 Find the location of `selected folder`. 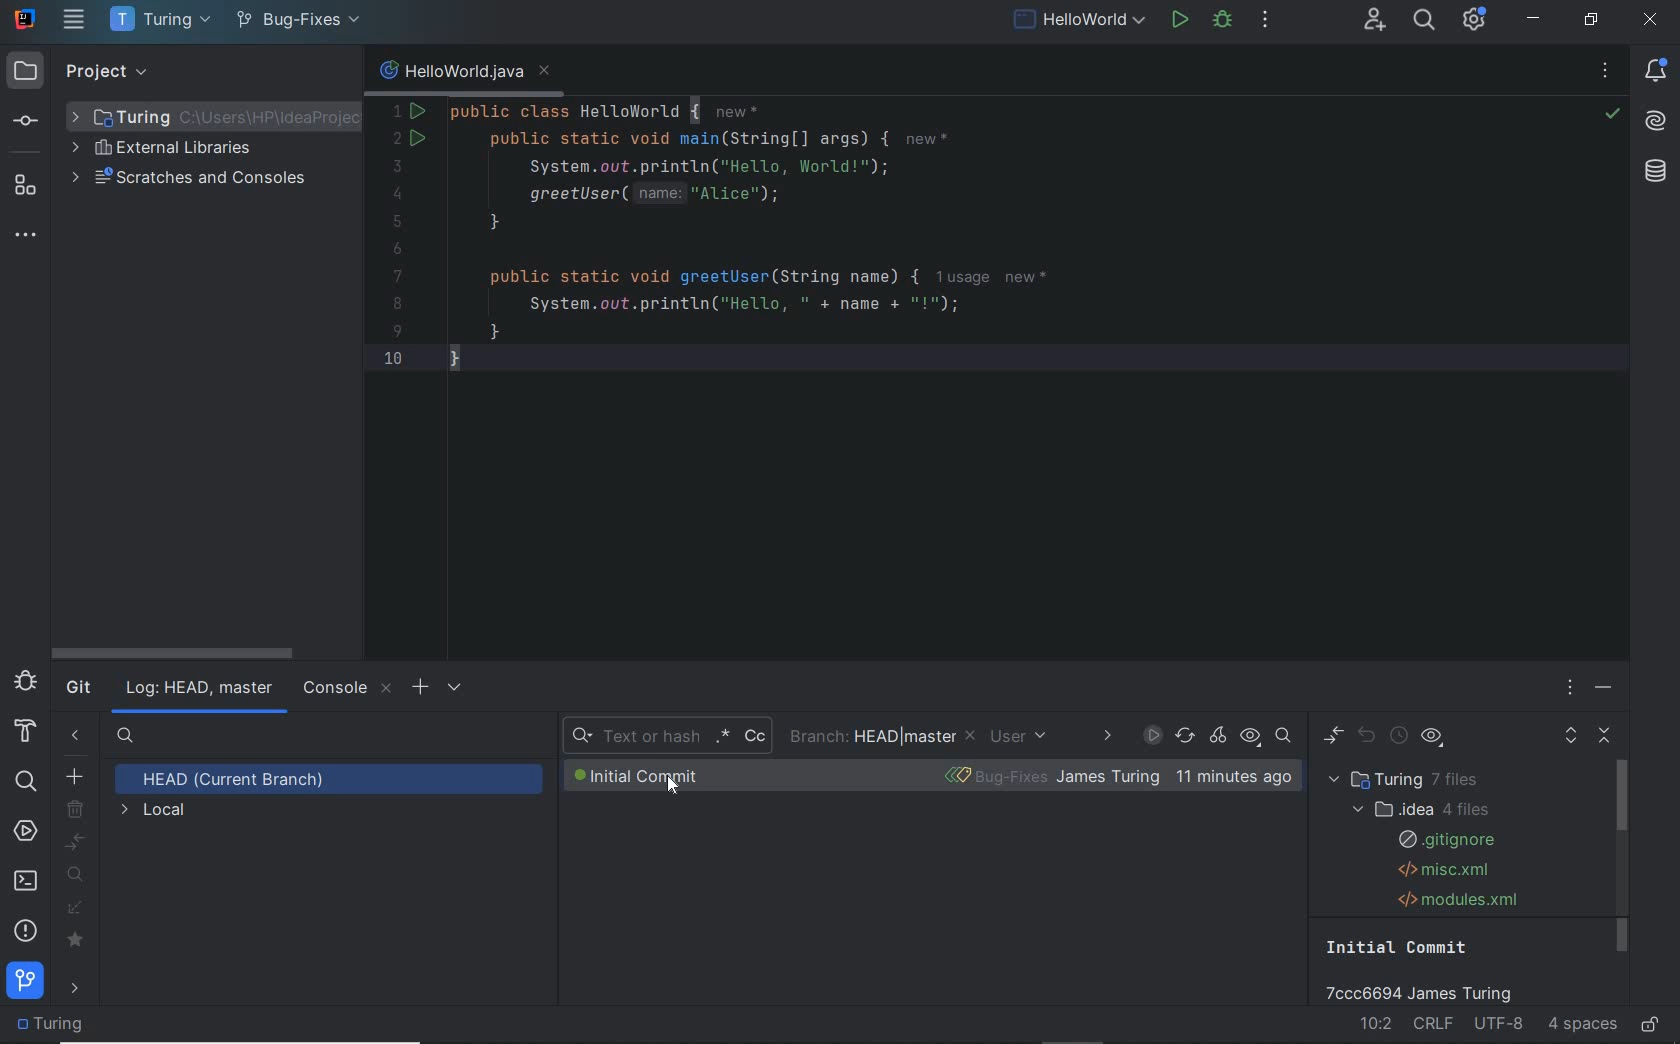

selected folder is located at coordinates (211, 118).